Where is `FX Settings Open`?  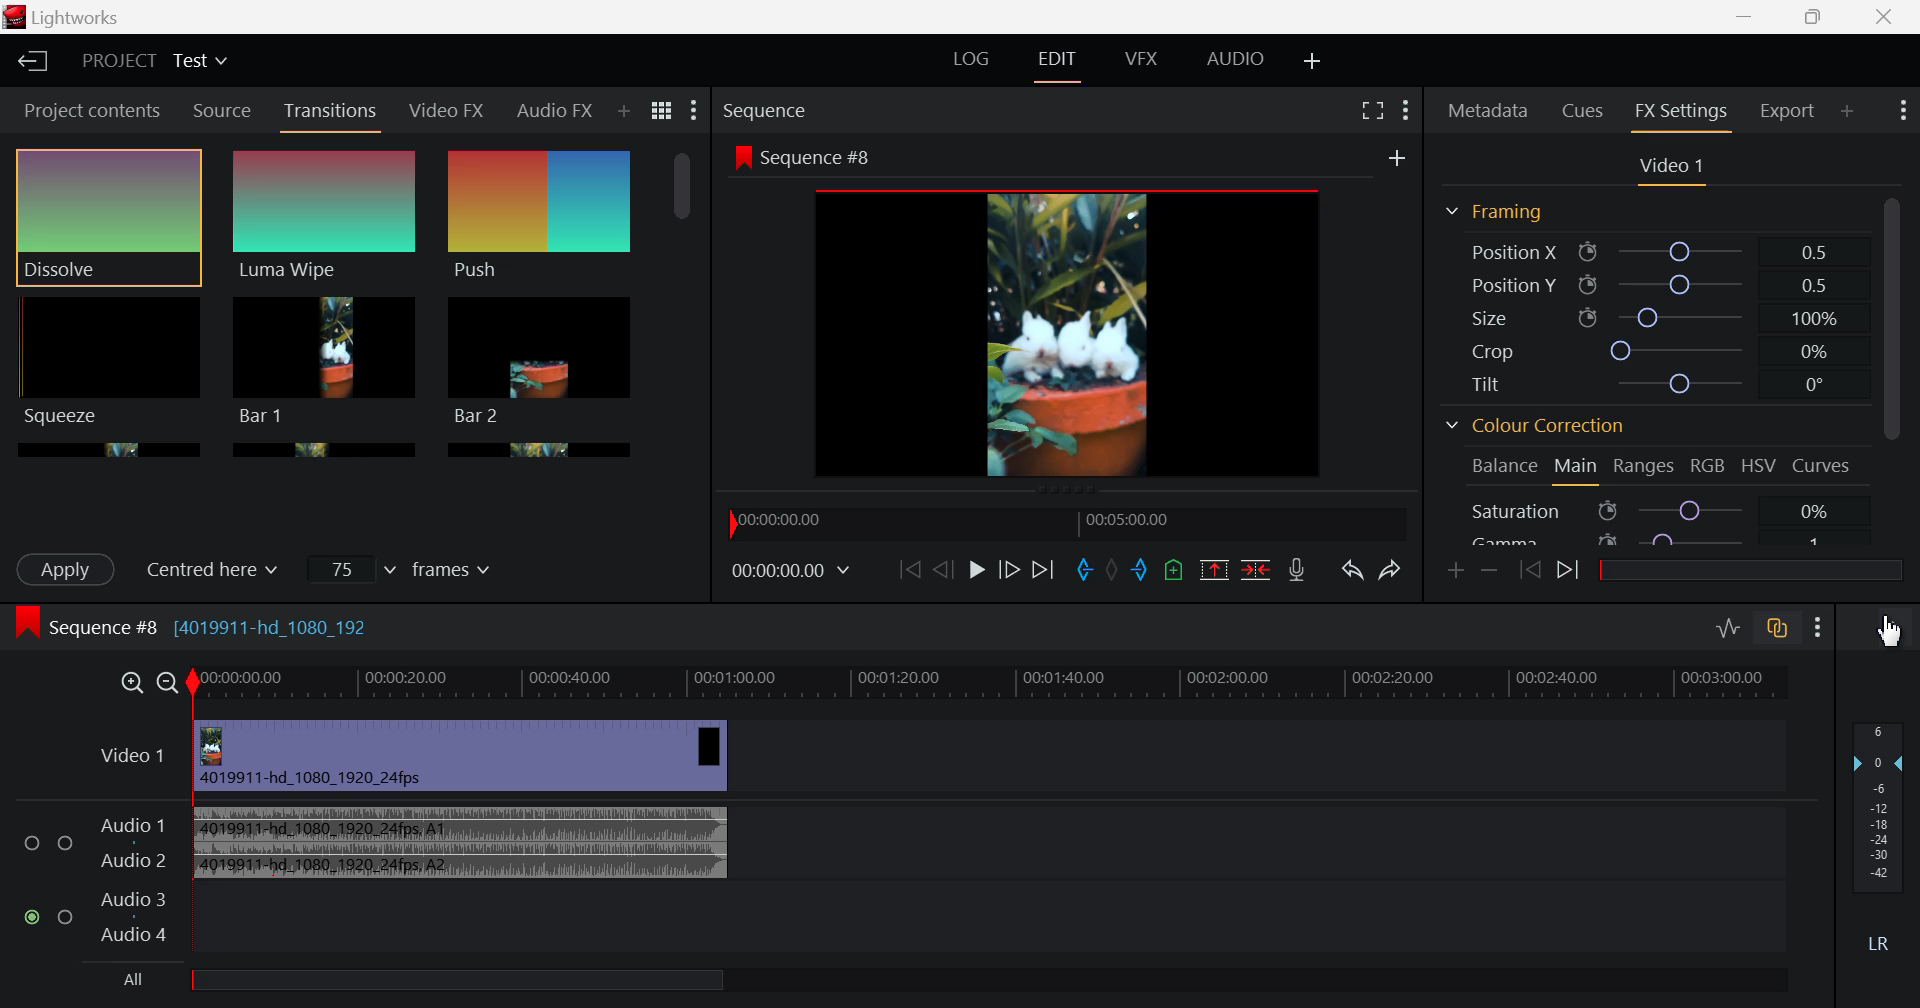 FX Settings Open is located at coordinates (1684, 114).